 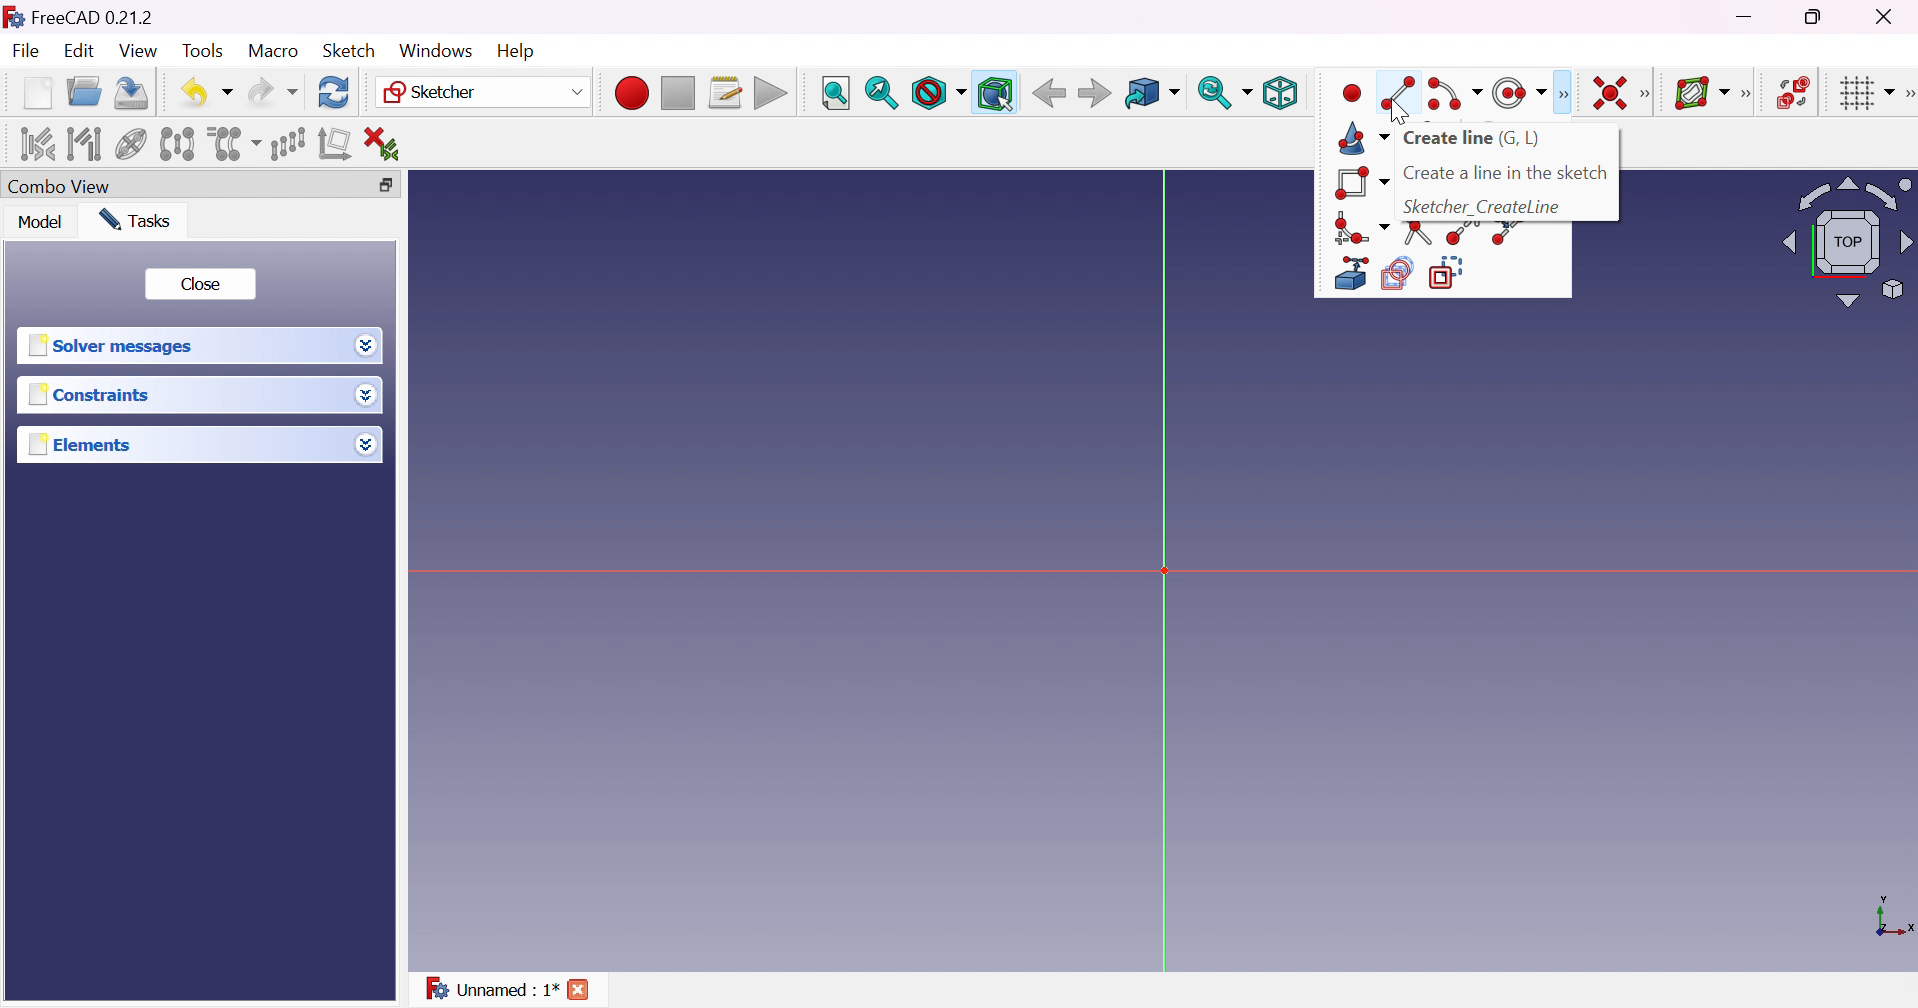 What do you see at coordinates (1606, 93) in the screenshot?
I see `Constrain coincident` at bounding box center [1606, 93].